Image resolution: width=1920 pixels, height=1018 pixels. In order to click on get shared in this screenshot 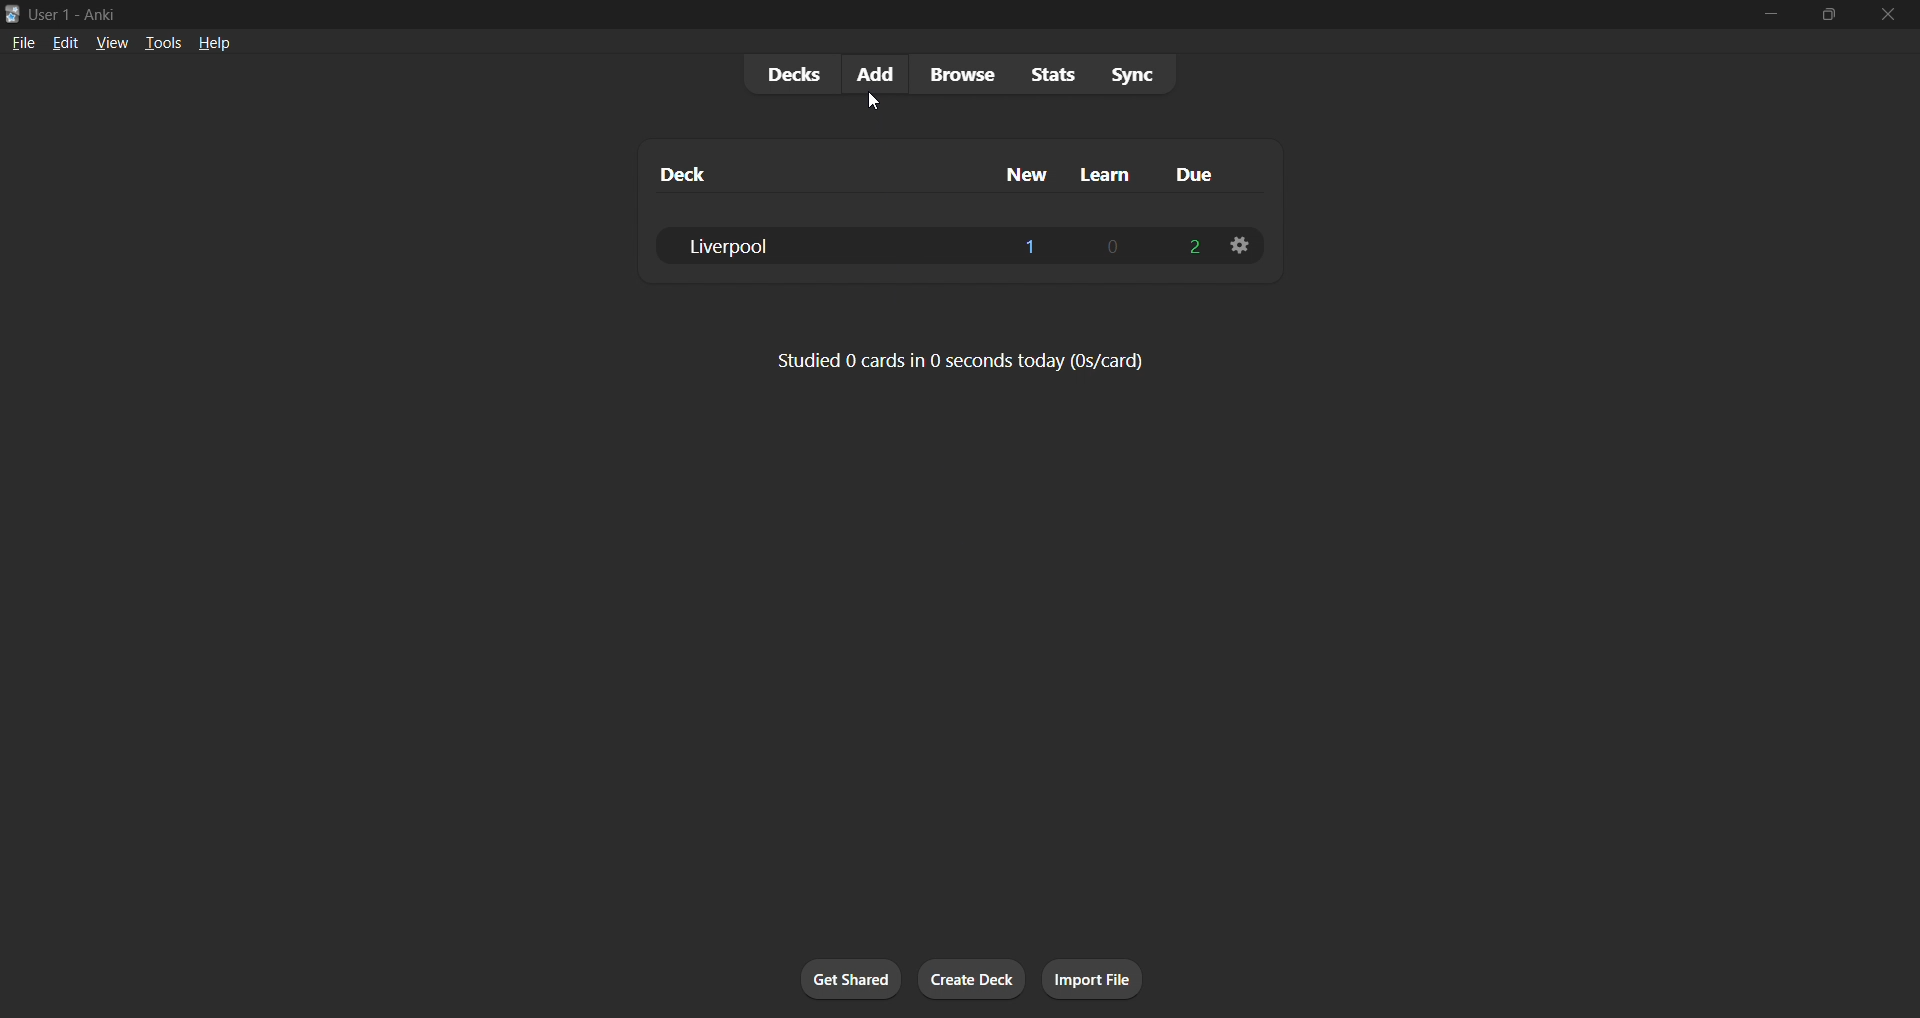, I will do `click(850, 979)`.